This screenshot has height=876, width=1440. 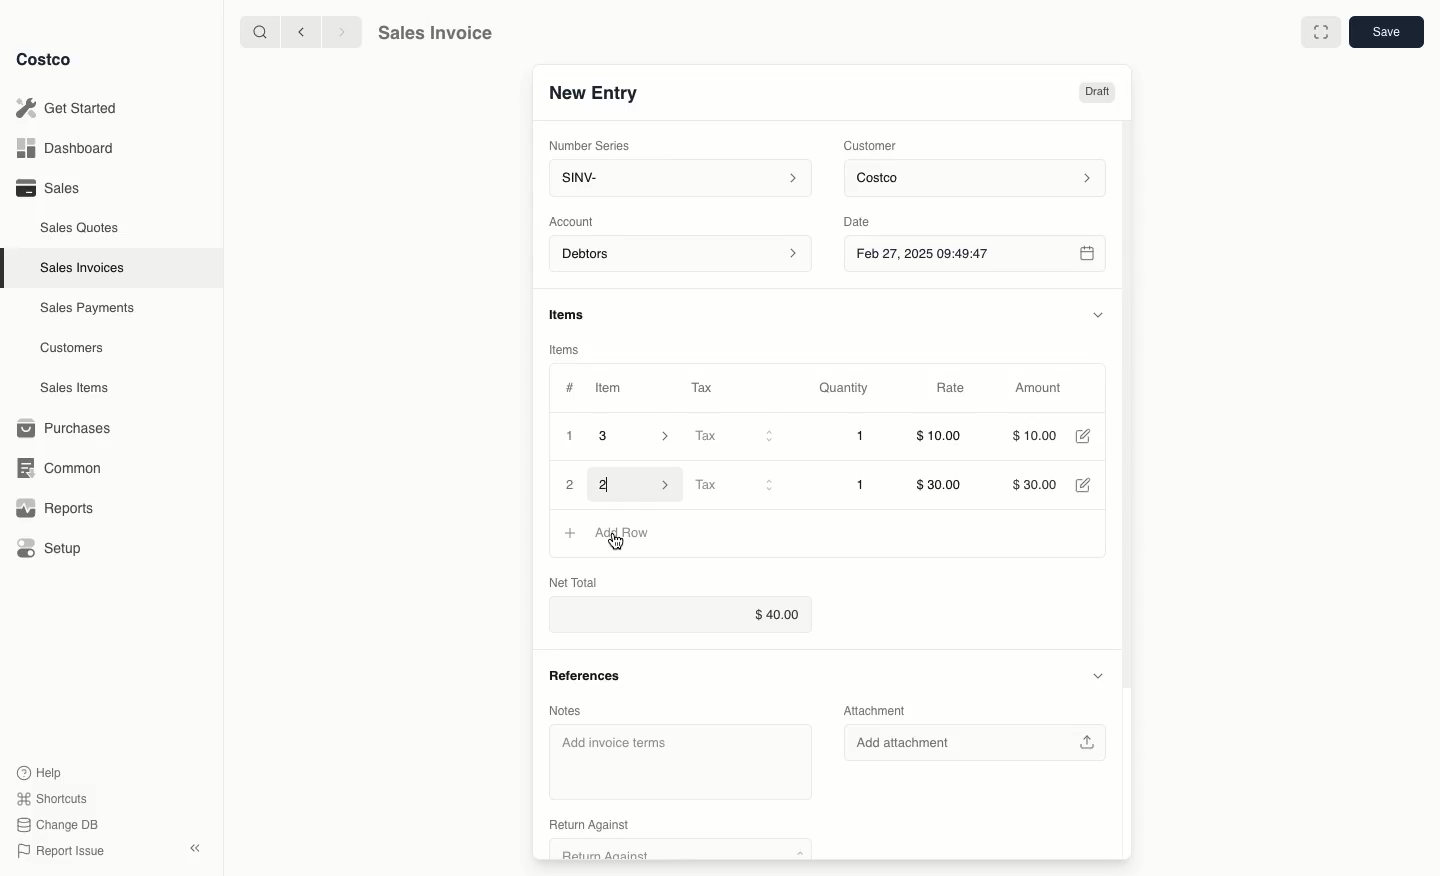 What do you see at coordinates (1098, 312) in the screenshot?
I see `Hide` at bounding box center [1098, 312].